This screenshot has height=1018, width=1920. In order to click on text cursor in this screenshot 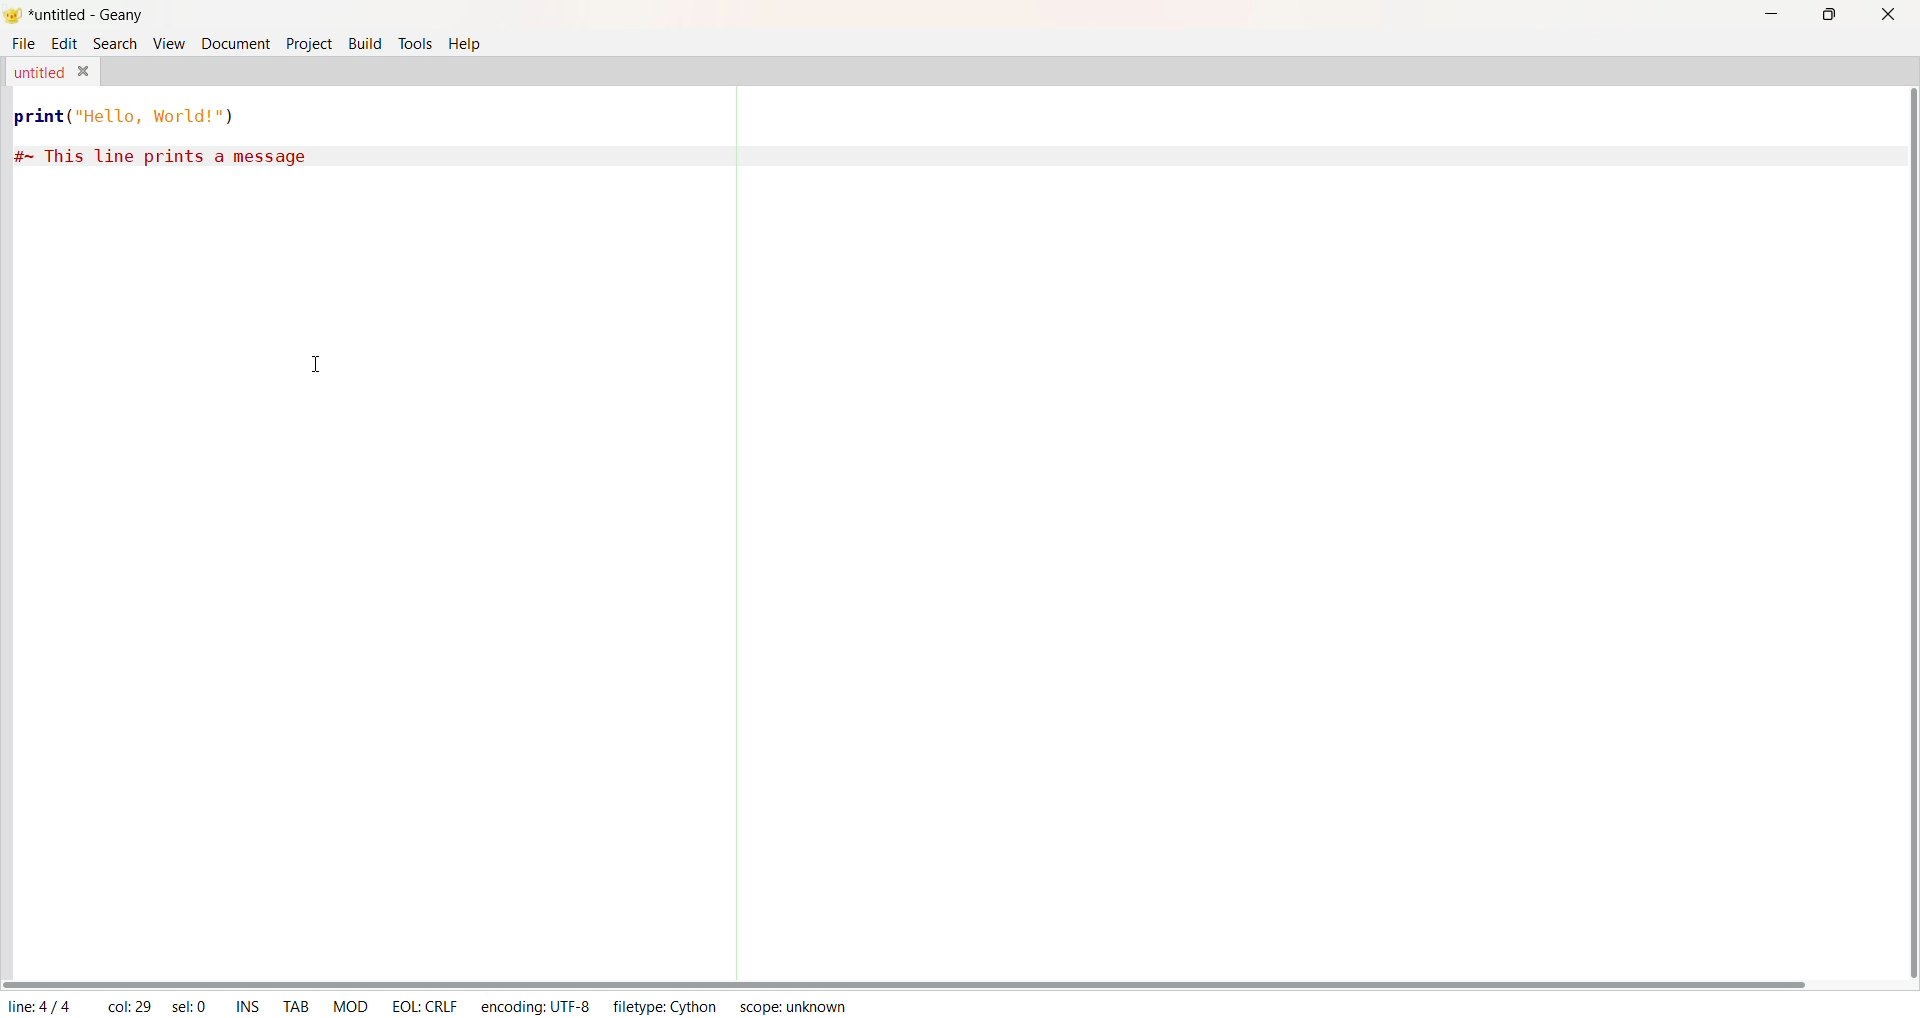, I will do `click(314, 367)`.